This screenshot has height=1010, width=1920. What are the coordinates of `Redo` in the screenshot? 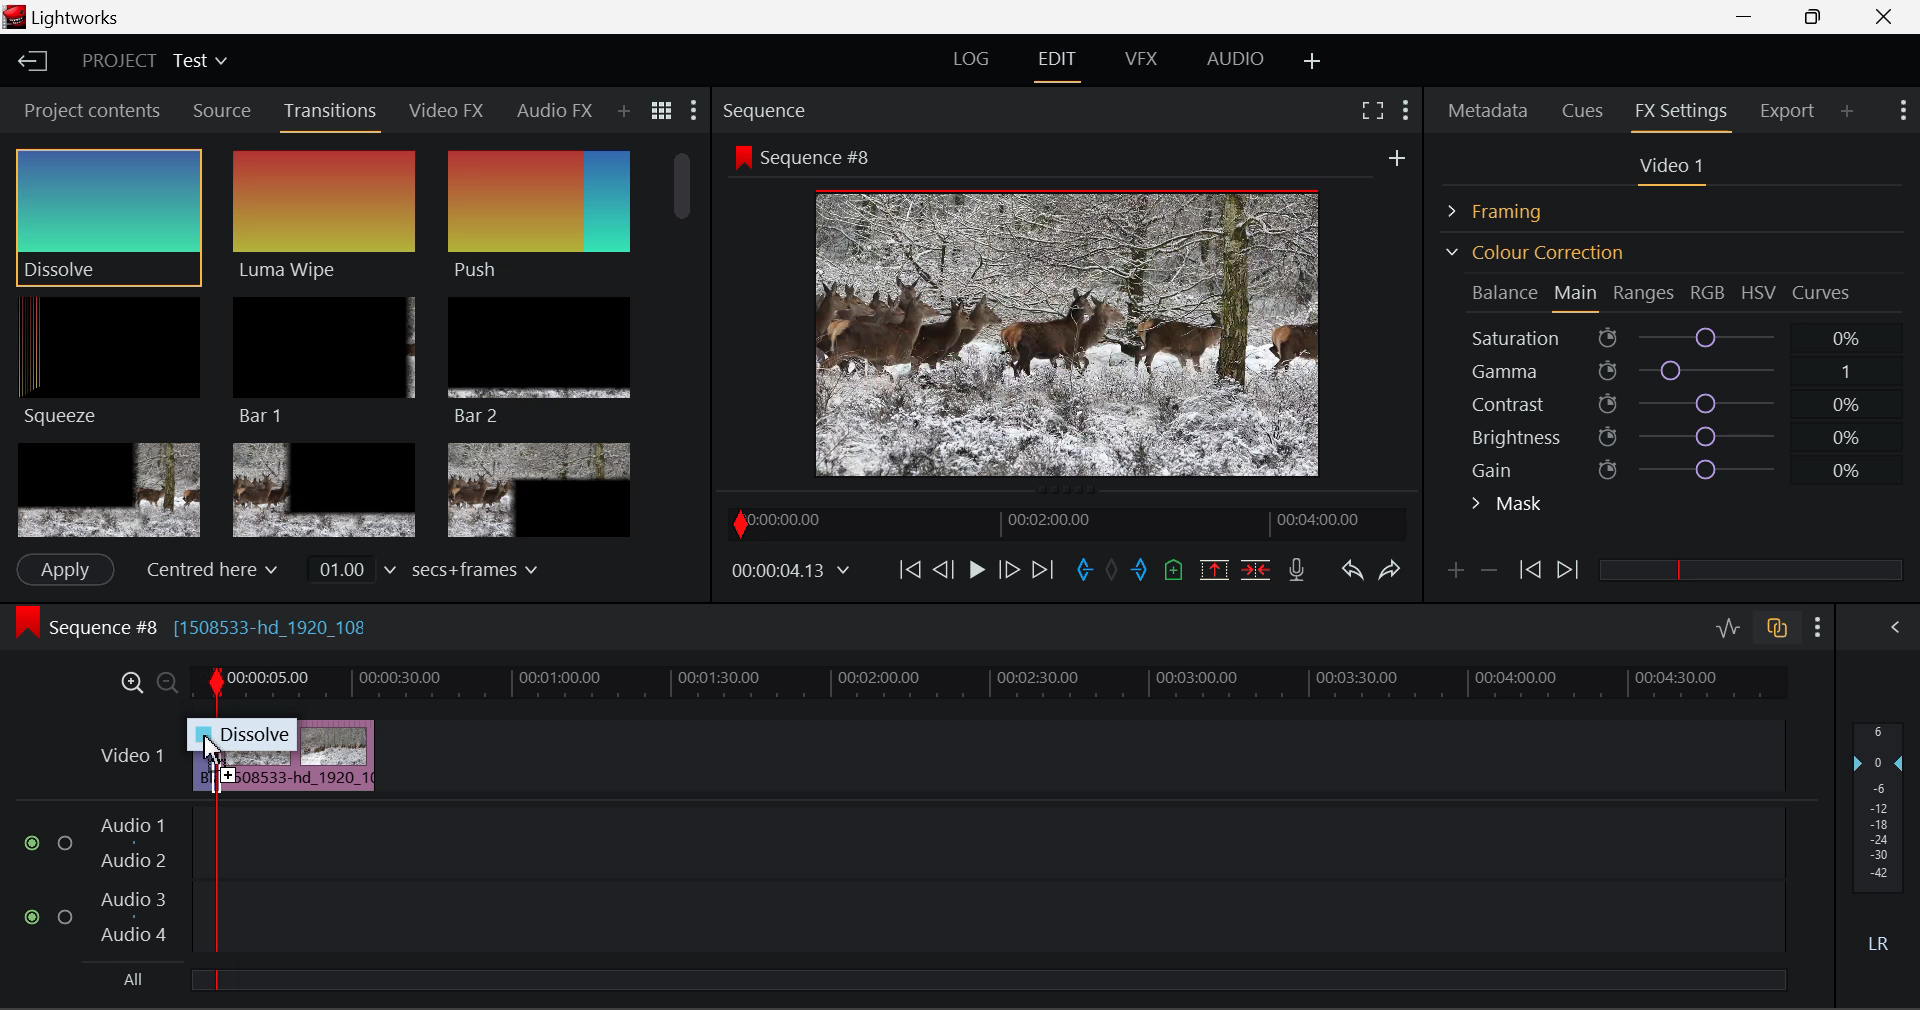 It's located at (1390, 569).